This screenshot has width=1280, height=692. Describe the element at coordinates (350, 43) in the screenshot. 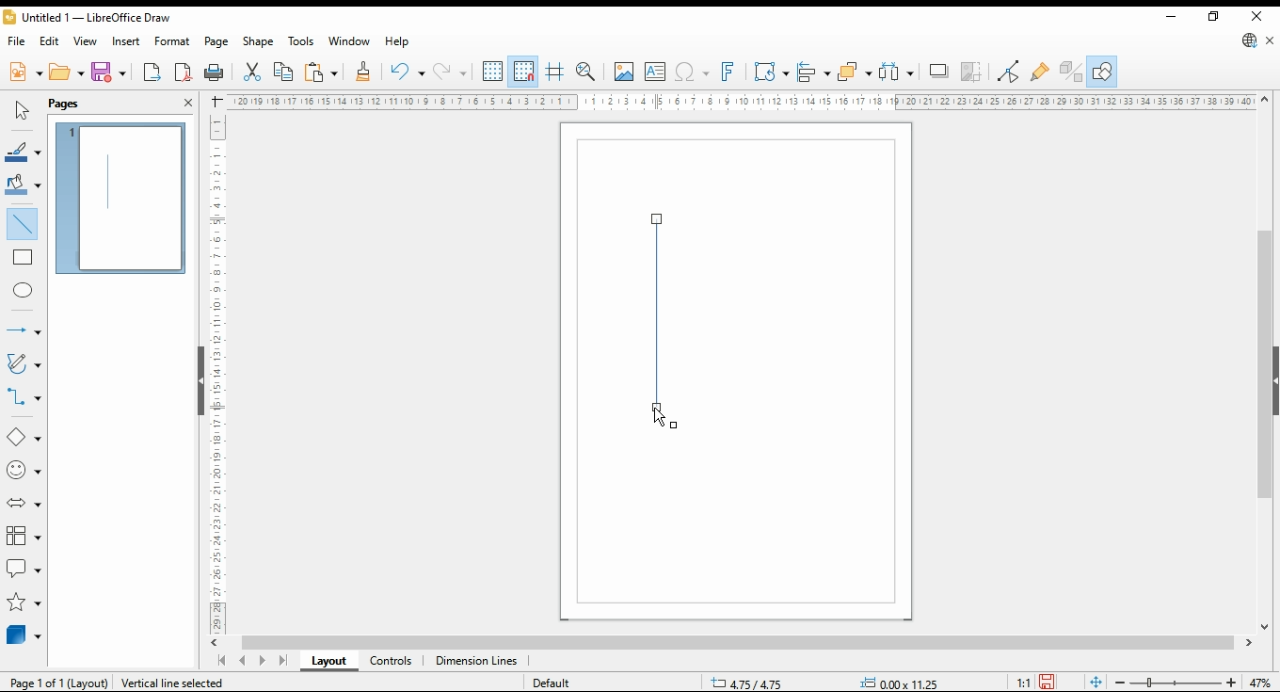

I see `window` at that location.